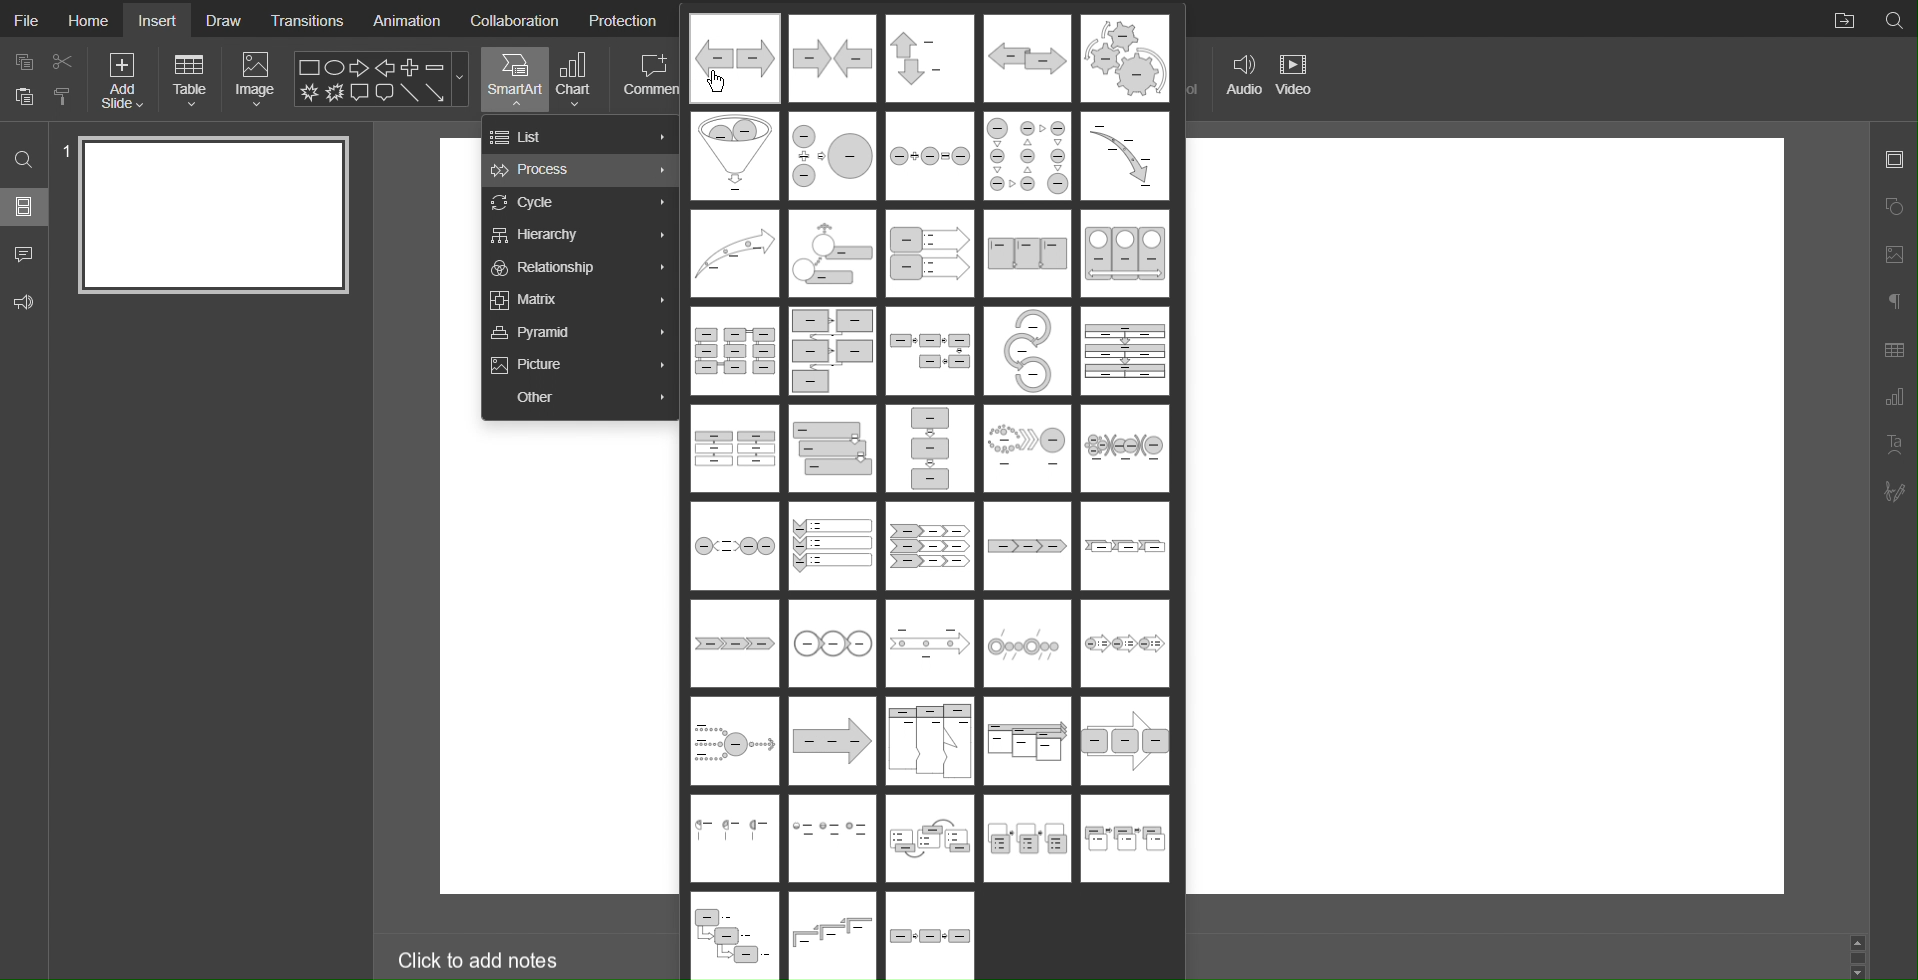 This screenshot has width=1918, height=980. I want to click on Text Art, so click(1892, 444).